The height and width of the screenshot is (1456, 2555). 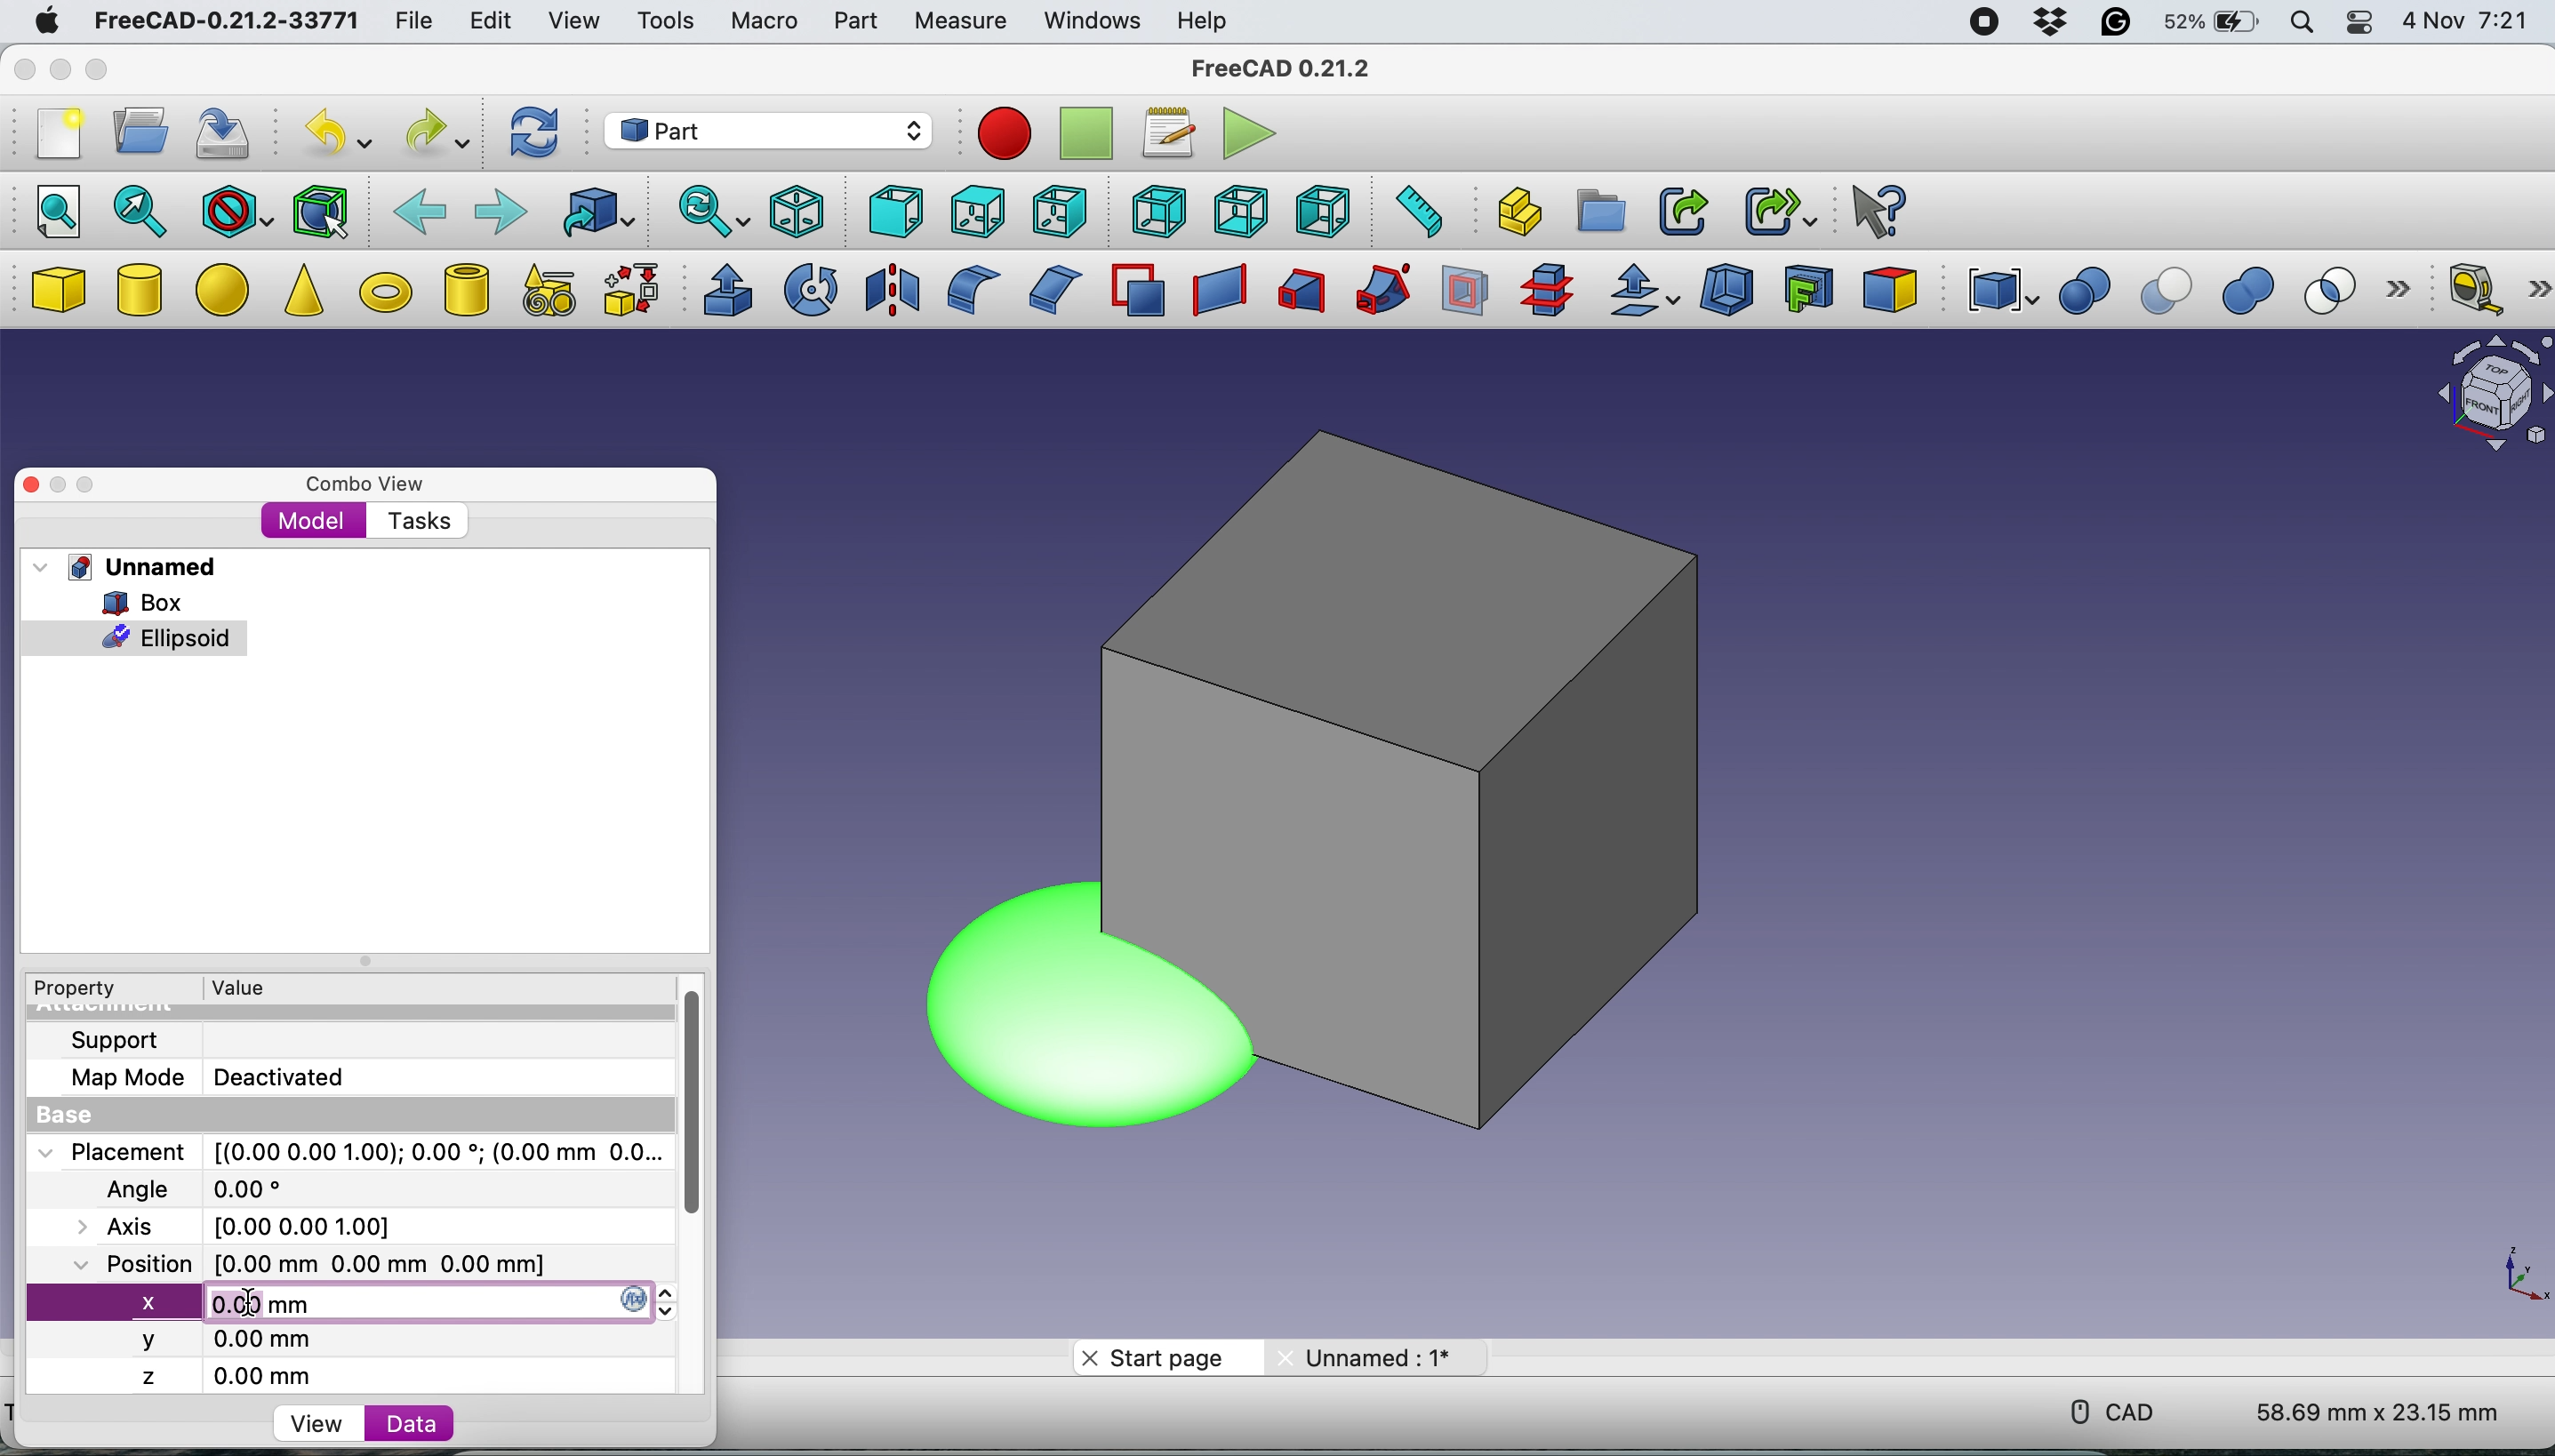 I want to click on object interface, so click(x=2493, y=397).